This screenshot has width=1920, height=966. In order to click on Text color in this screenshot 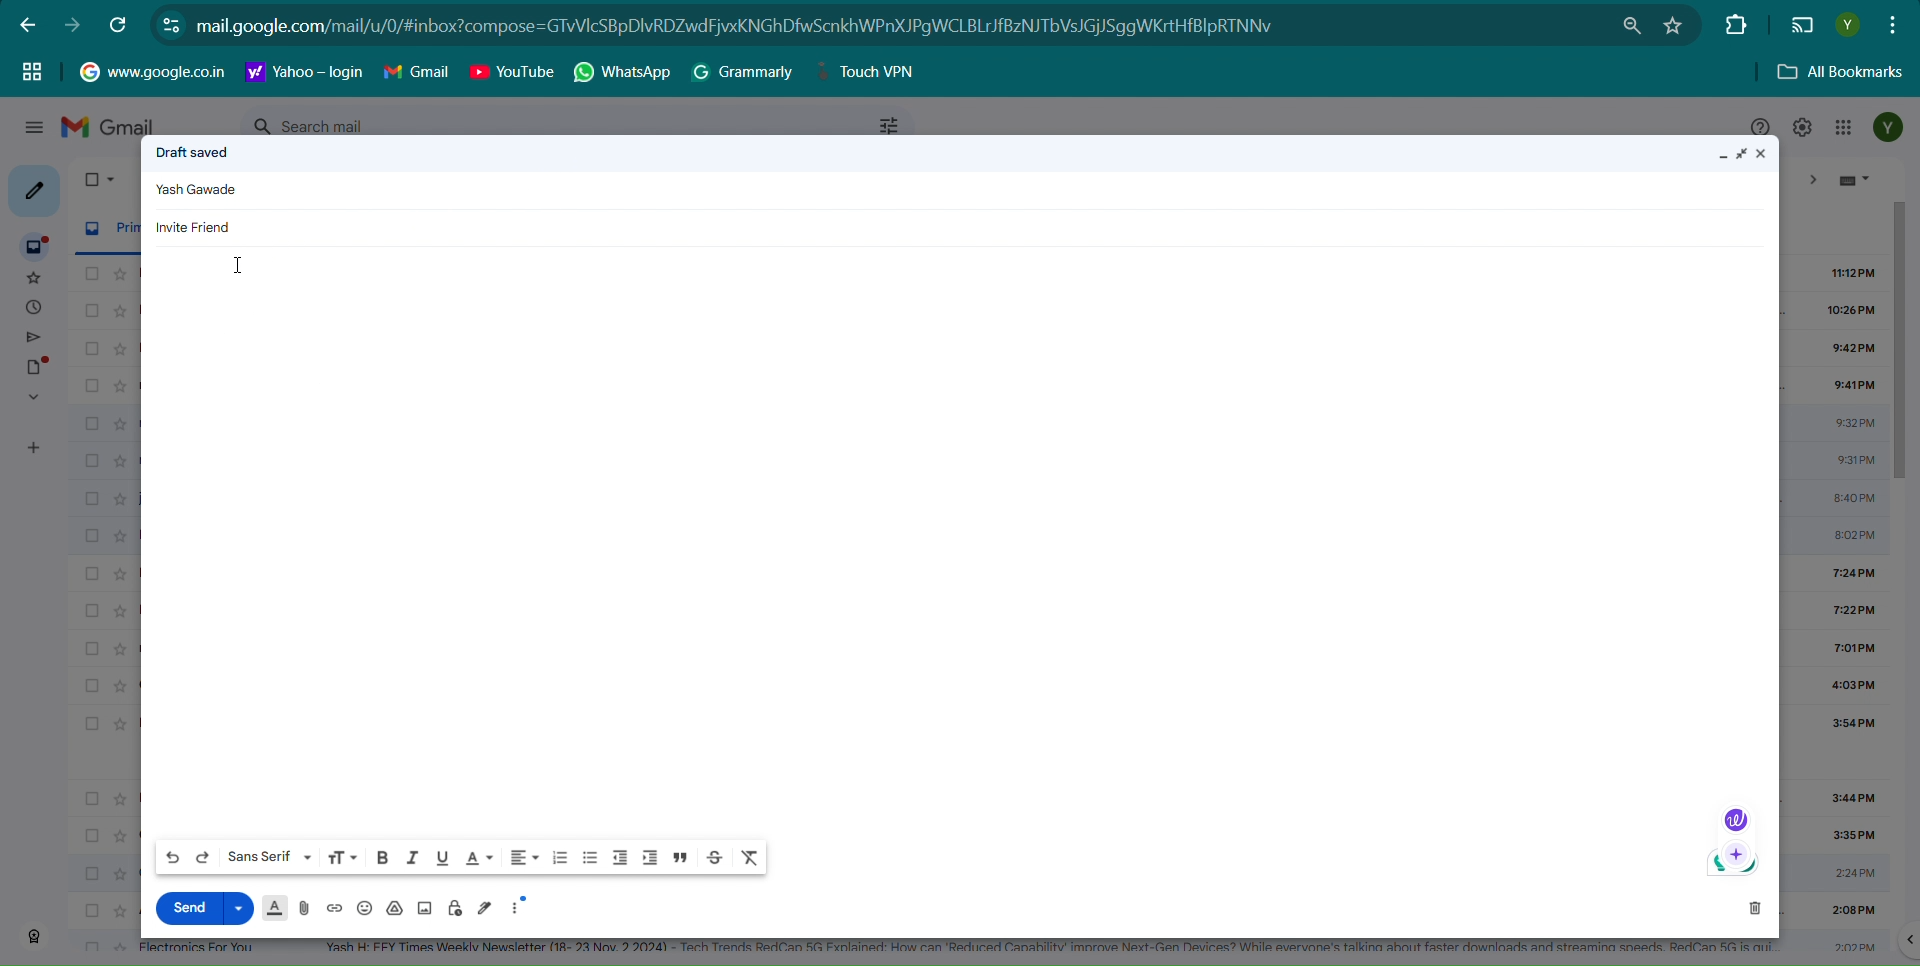, I will do `click(478, 857)`.